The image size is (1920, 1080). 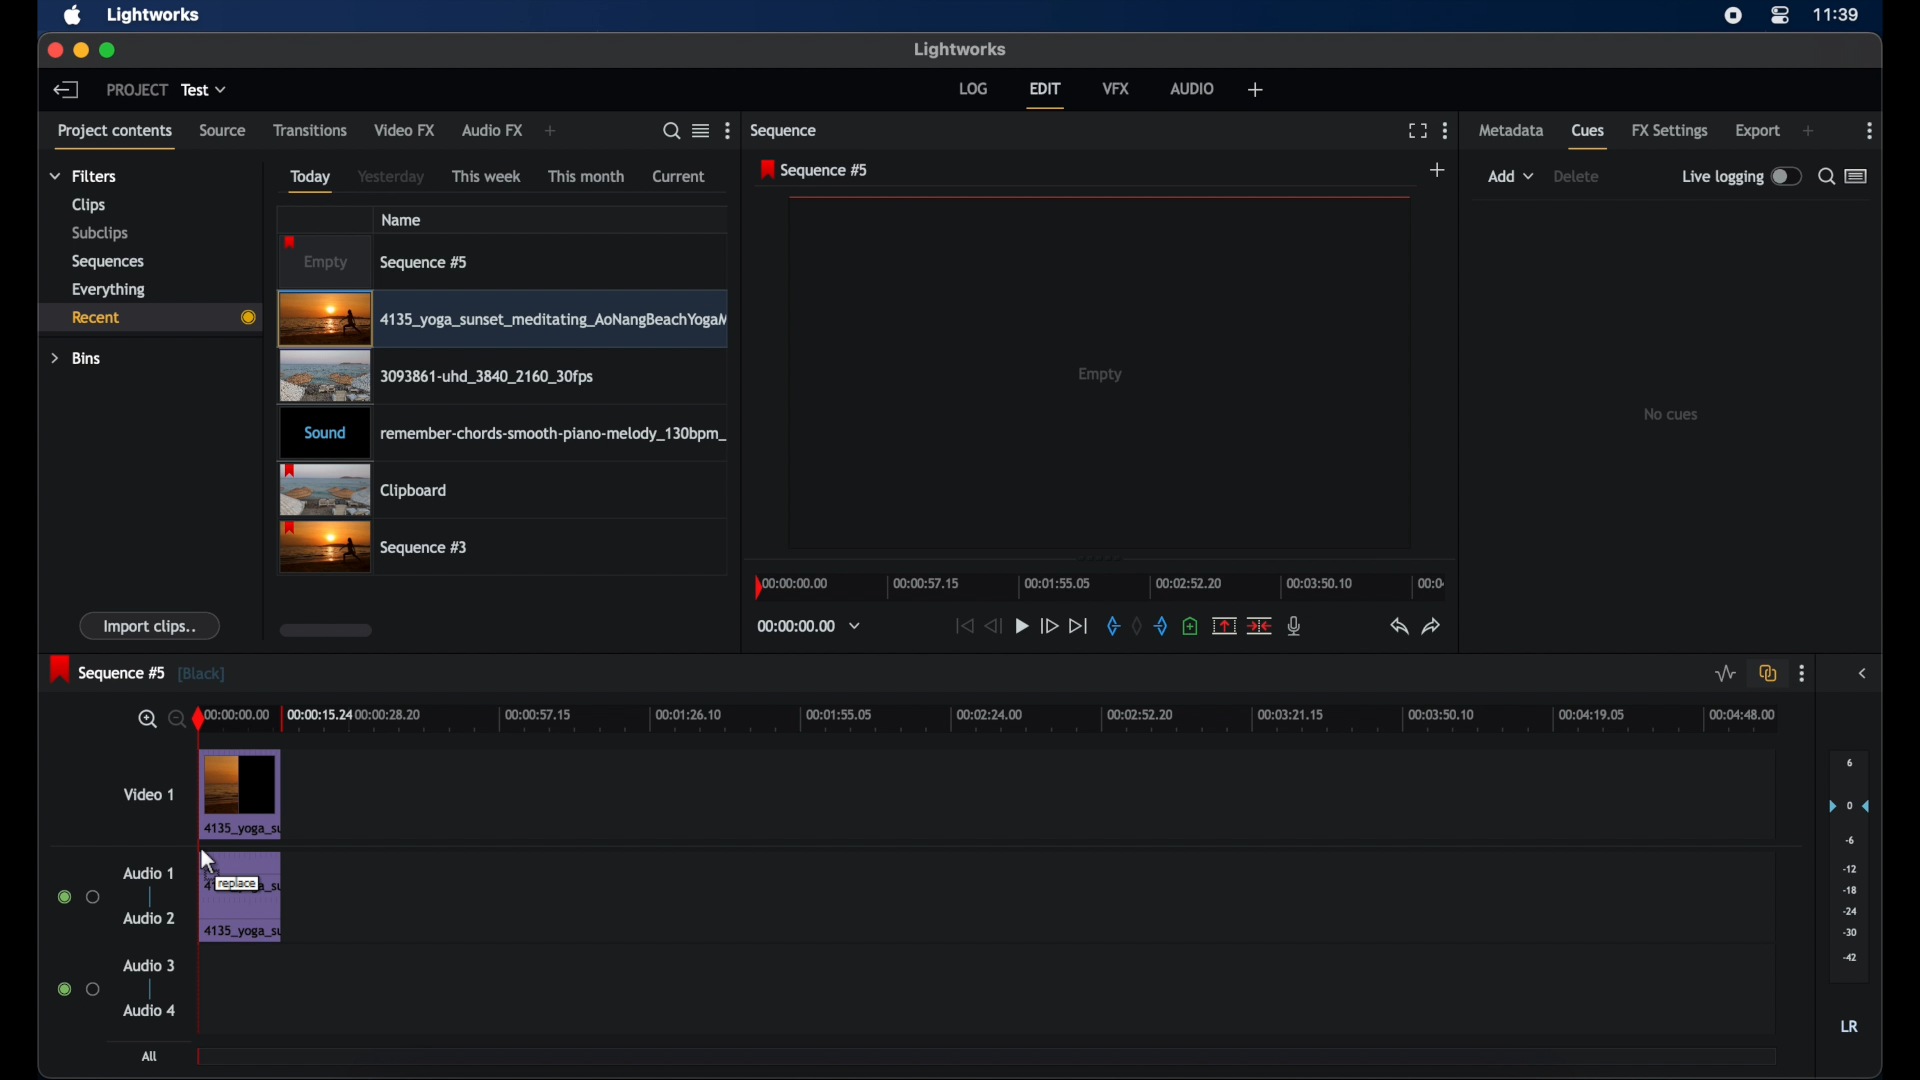 I want to click on Mouse Cursor, so click(x=208, y=863).